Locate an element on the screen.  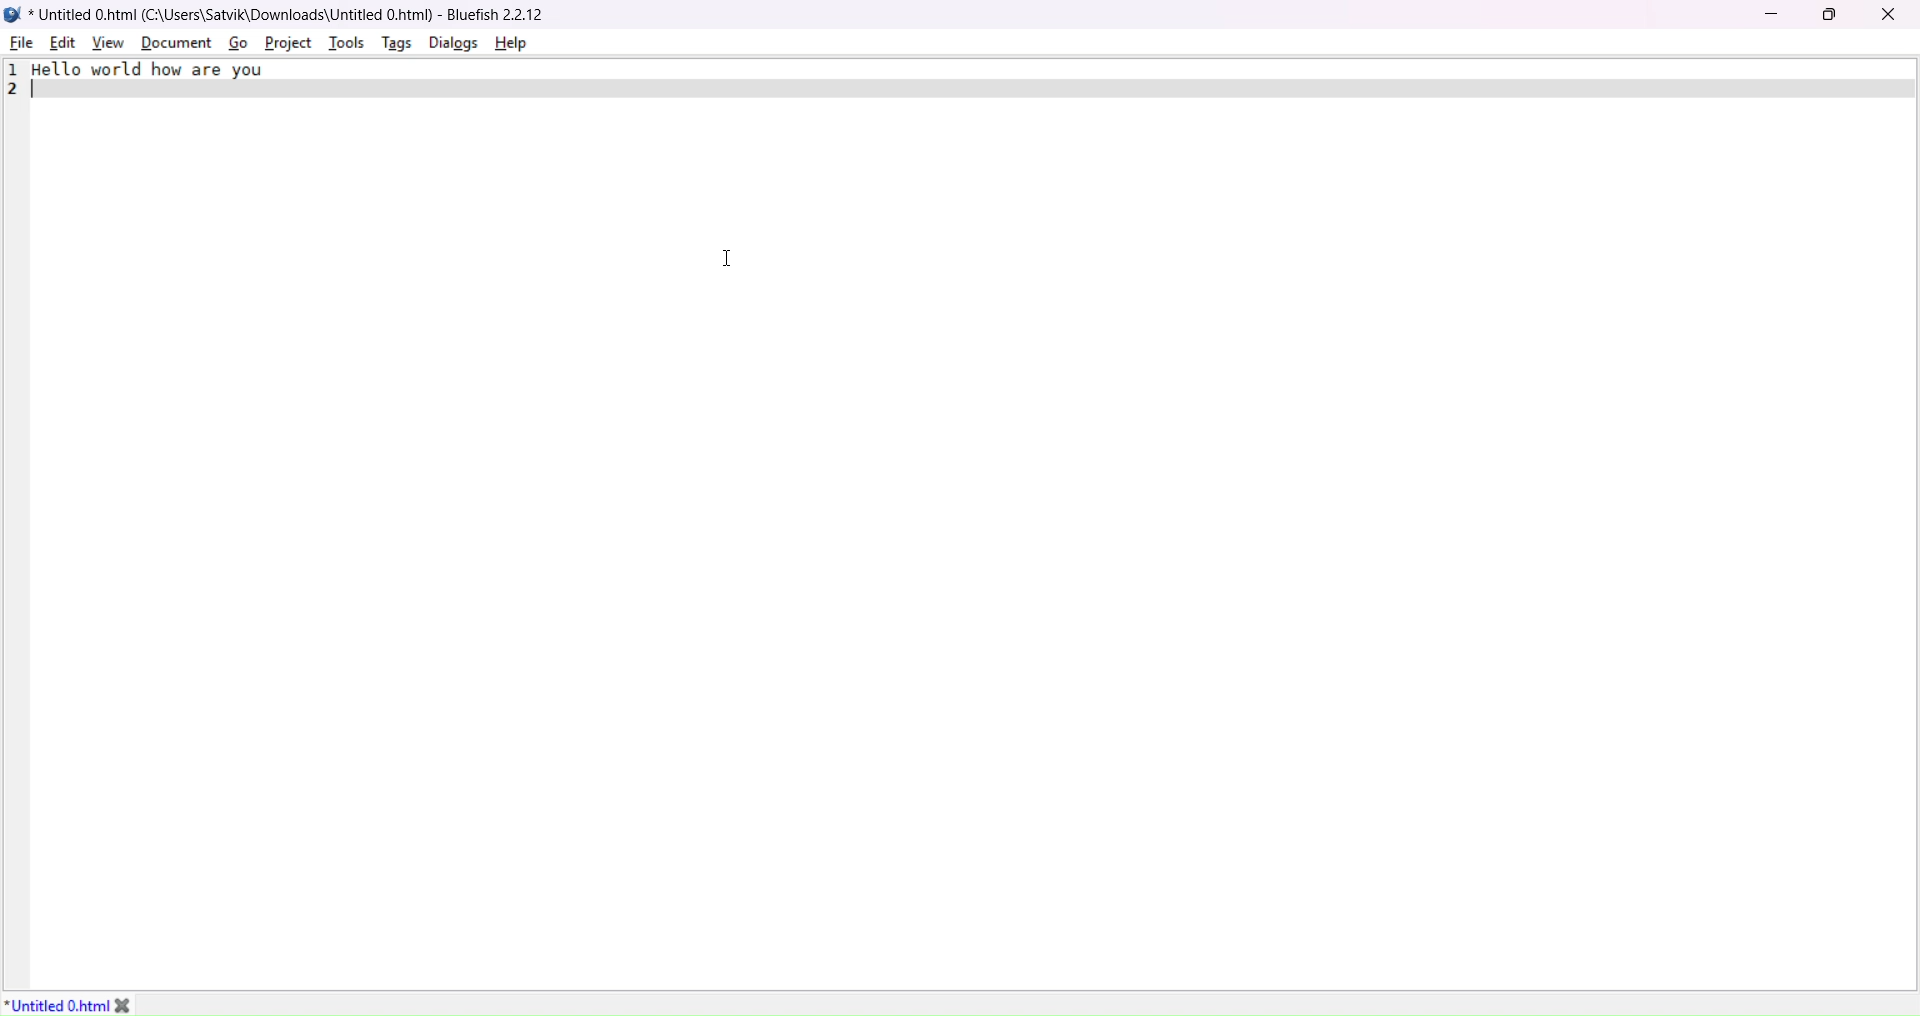
cursor is located at coordinates (729, 260).